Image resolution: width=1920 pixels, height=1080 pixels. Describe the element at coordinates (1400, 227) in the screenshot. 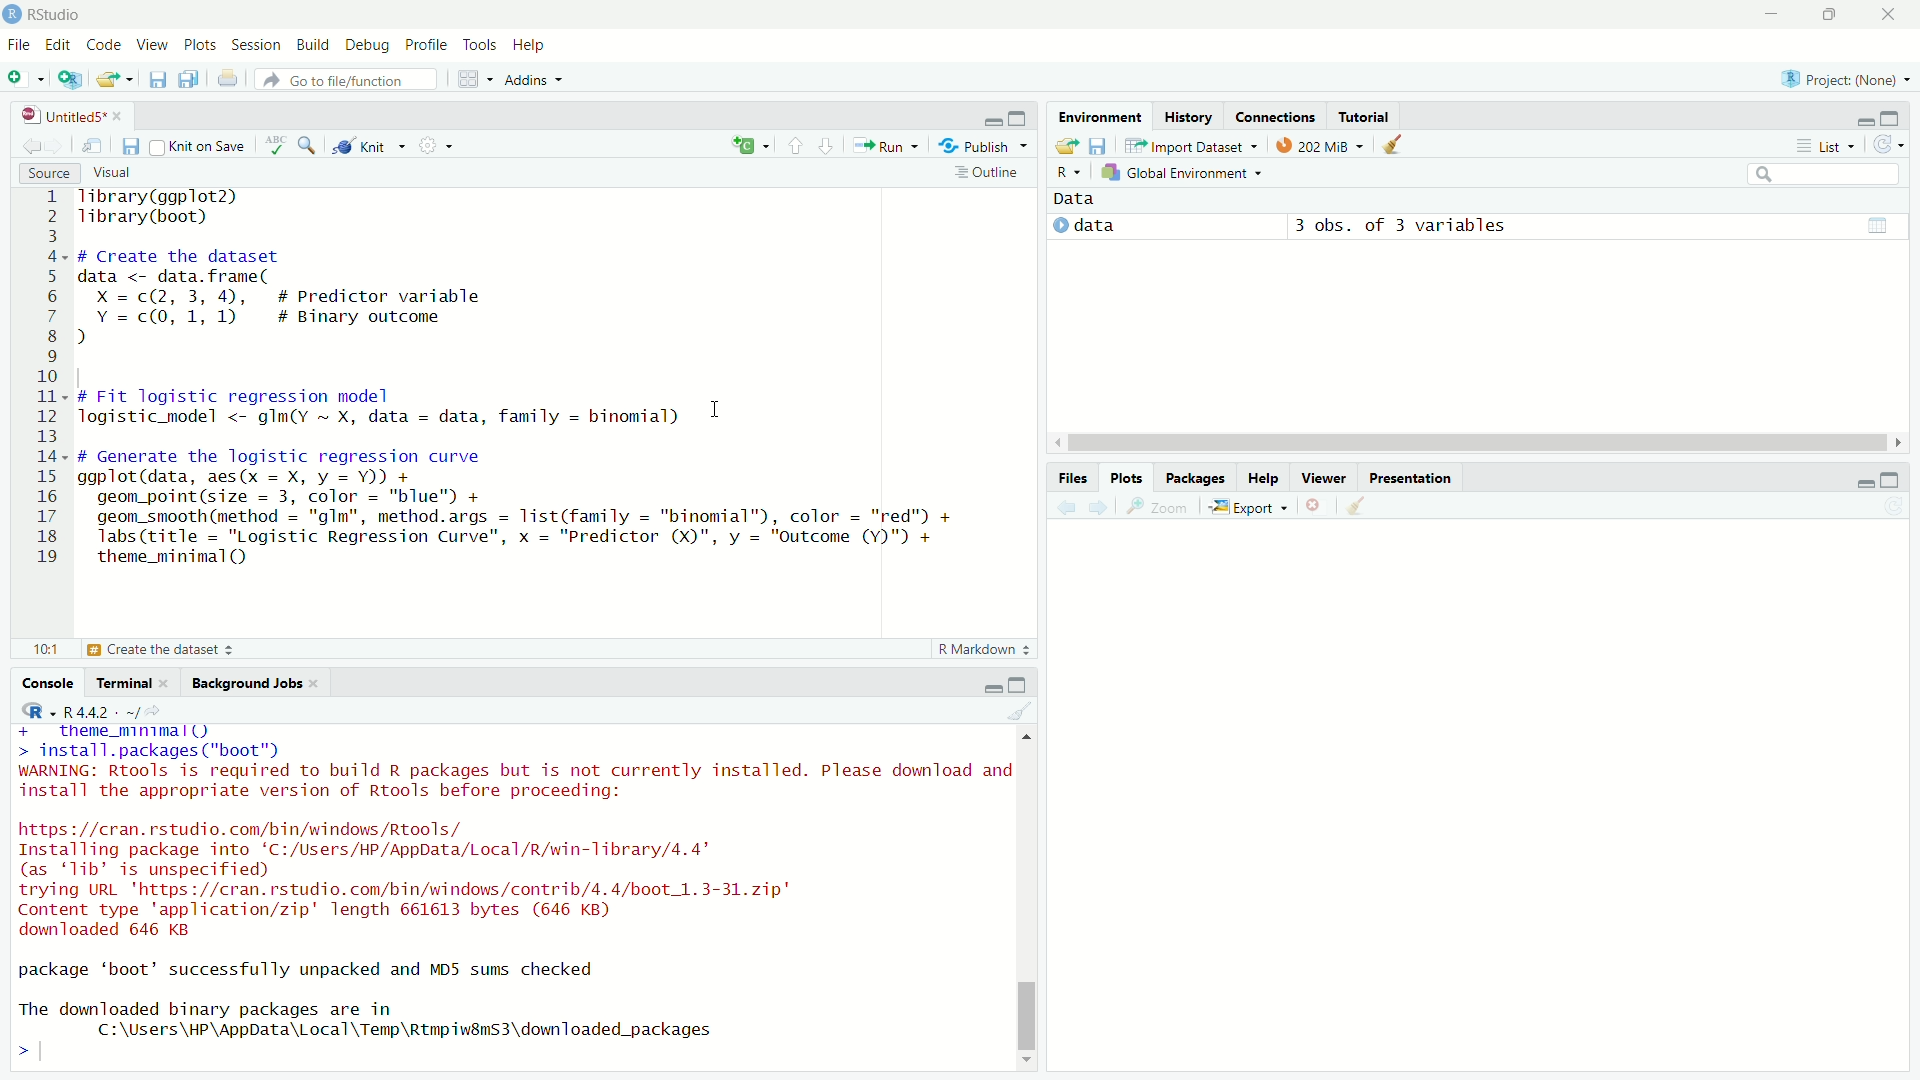

I see `3 obs. of 3 variables` at that location.